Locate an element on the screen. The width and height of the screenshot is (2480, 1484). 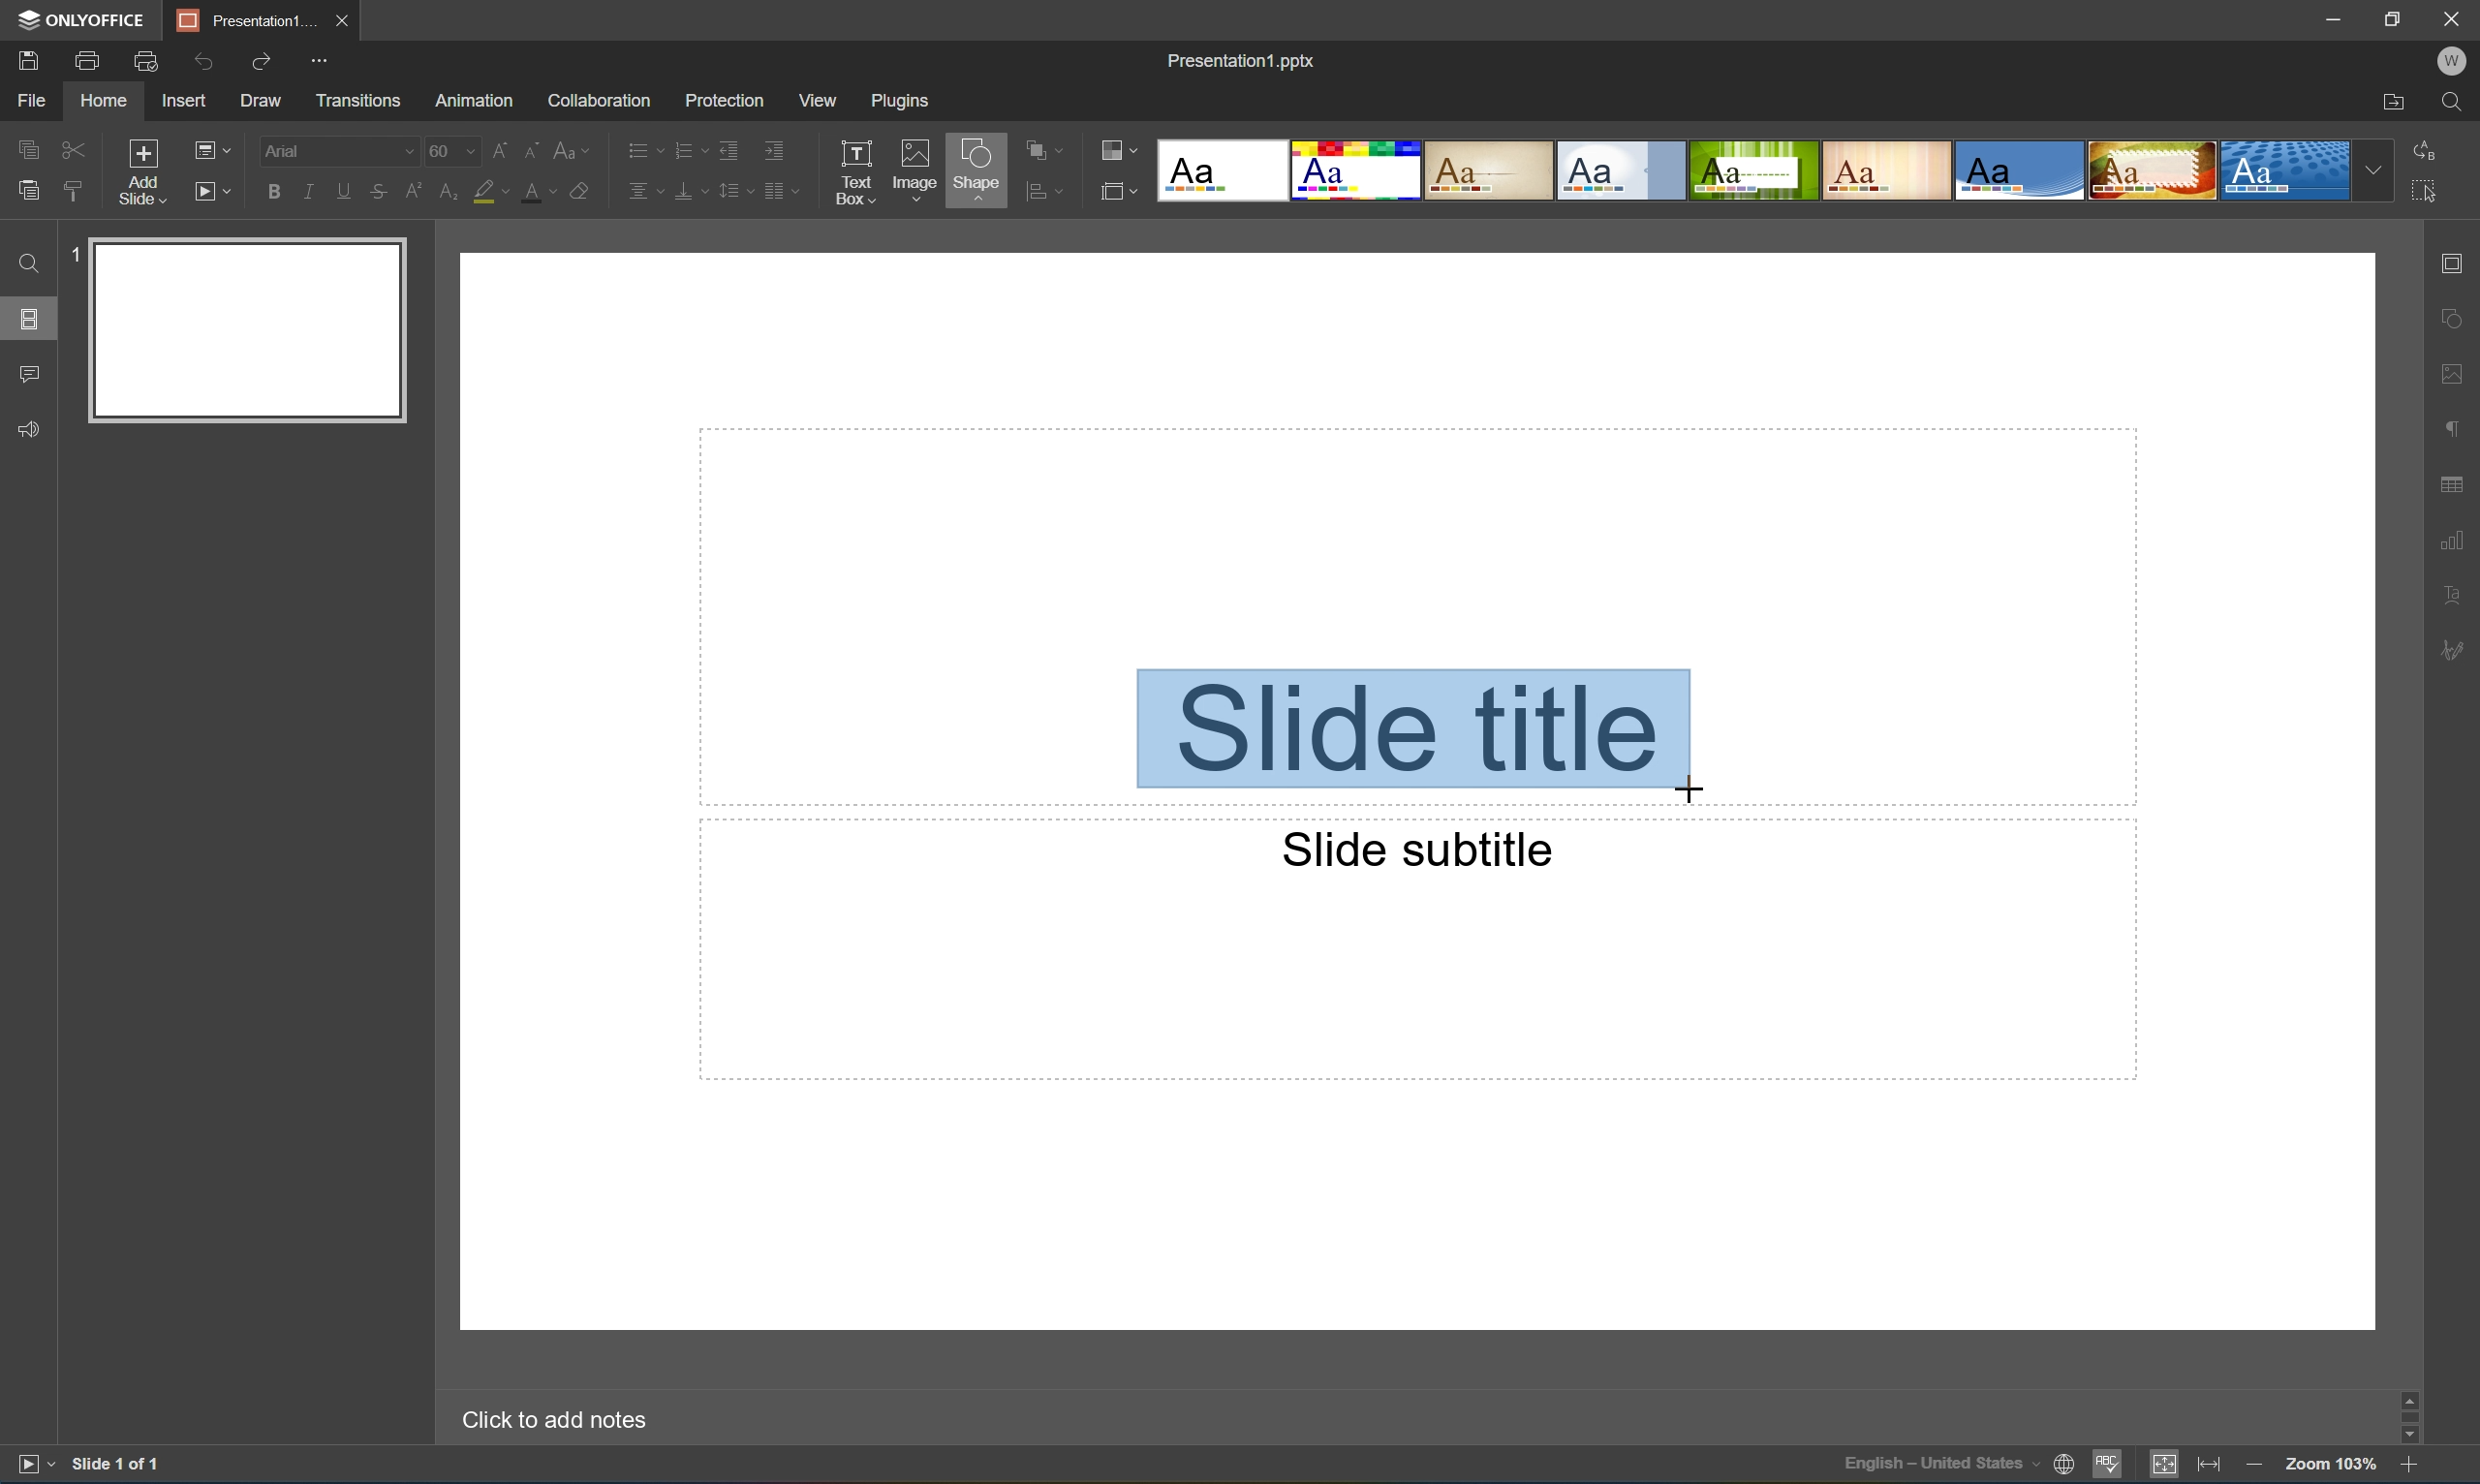
slide title is located at coordinates (1414, 734).